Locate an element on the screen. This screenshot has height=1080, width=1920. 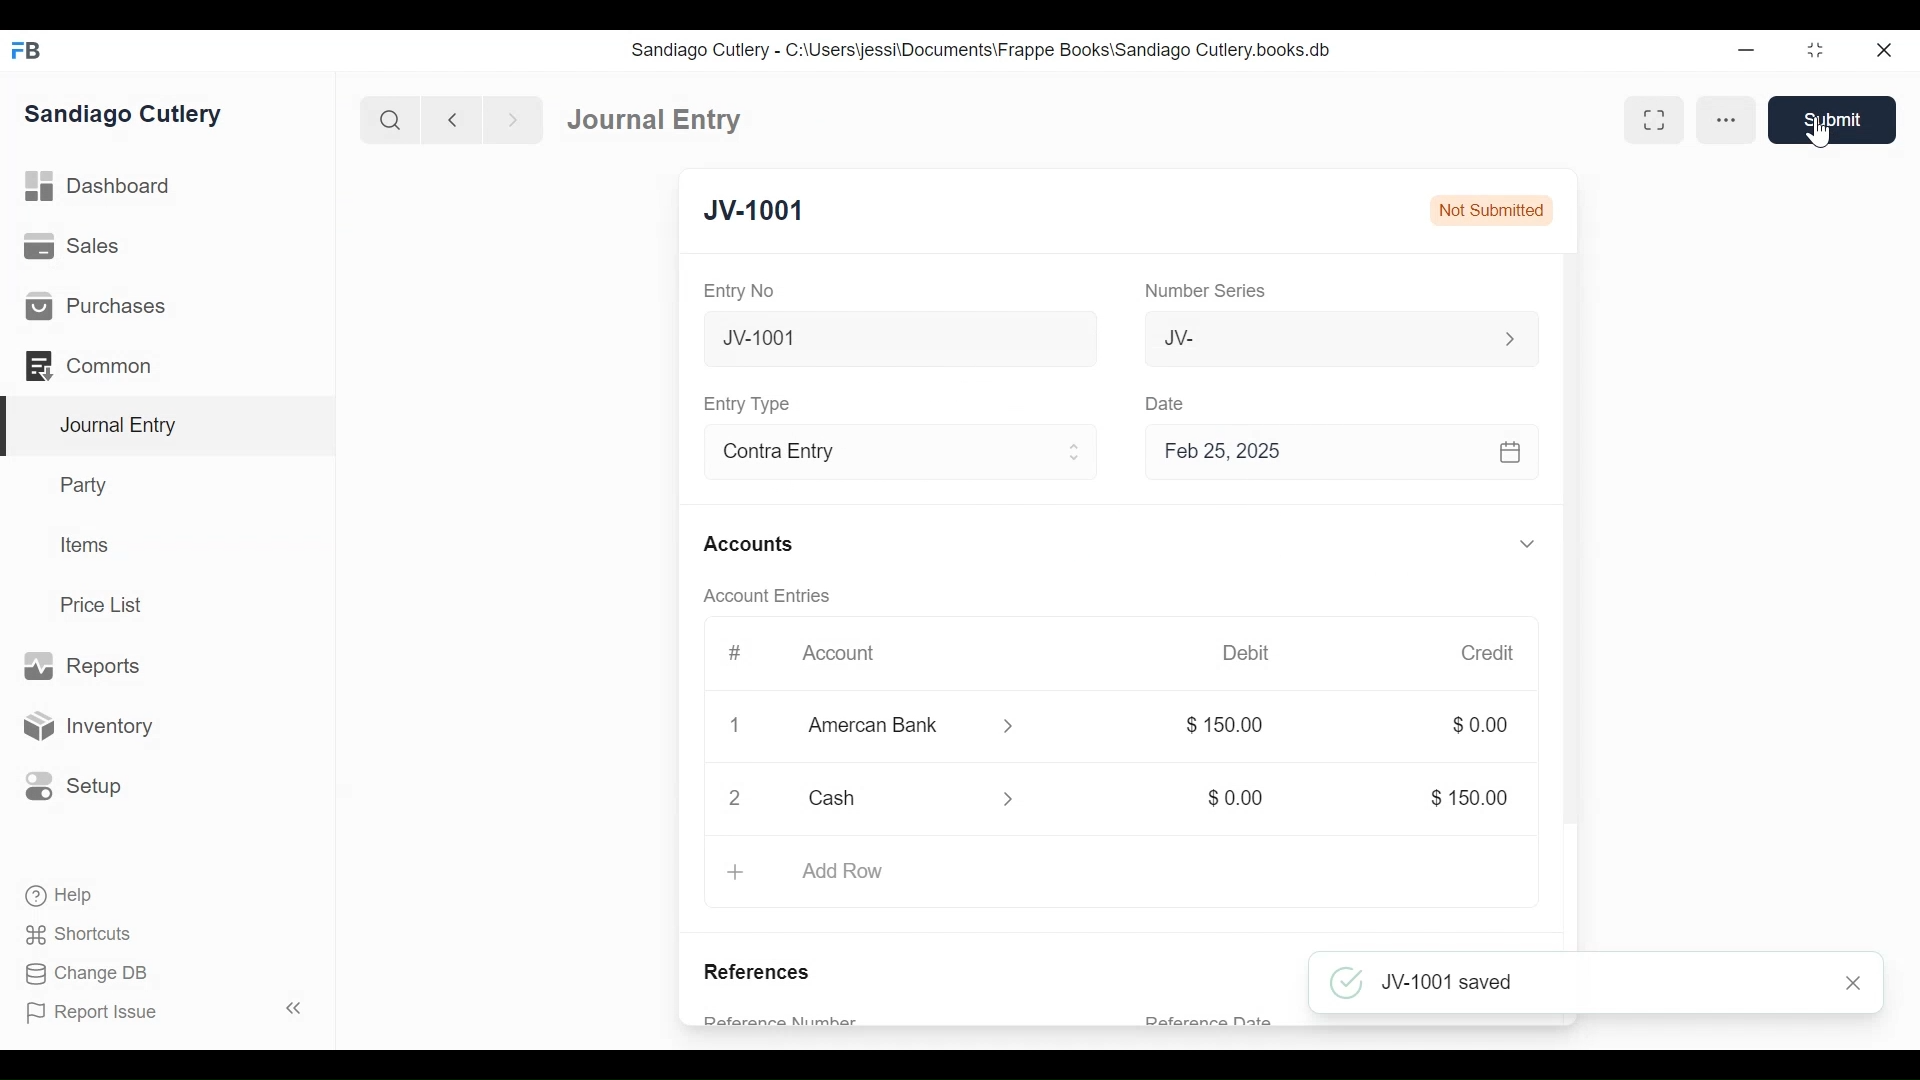
# is located at coordinates (734, 653).